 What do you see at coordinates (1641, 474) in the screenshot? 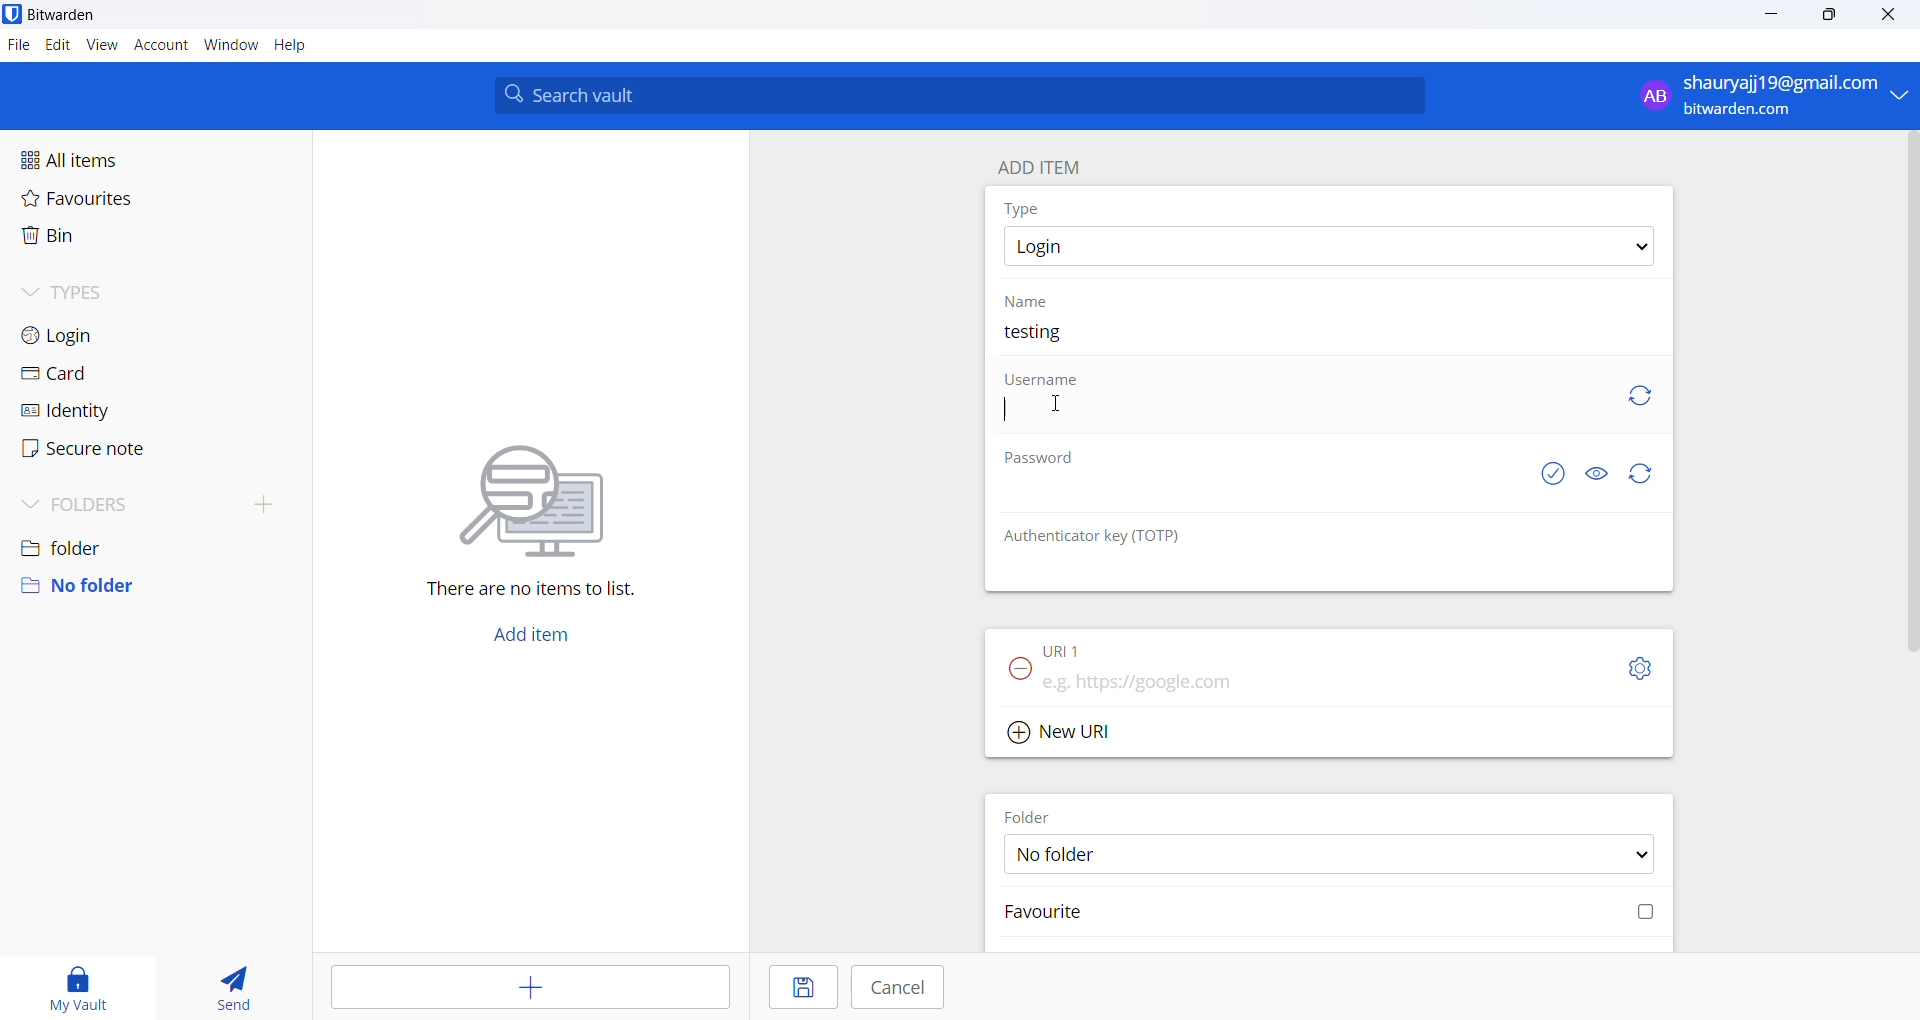
I see `refresh` at bounding box center [1641, 474].